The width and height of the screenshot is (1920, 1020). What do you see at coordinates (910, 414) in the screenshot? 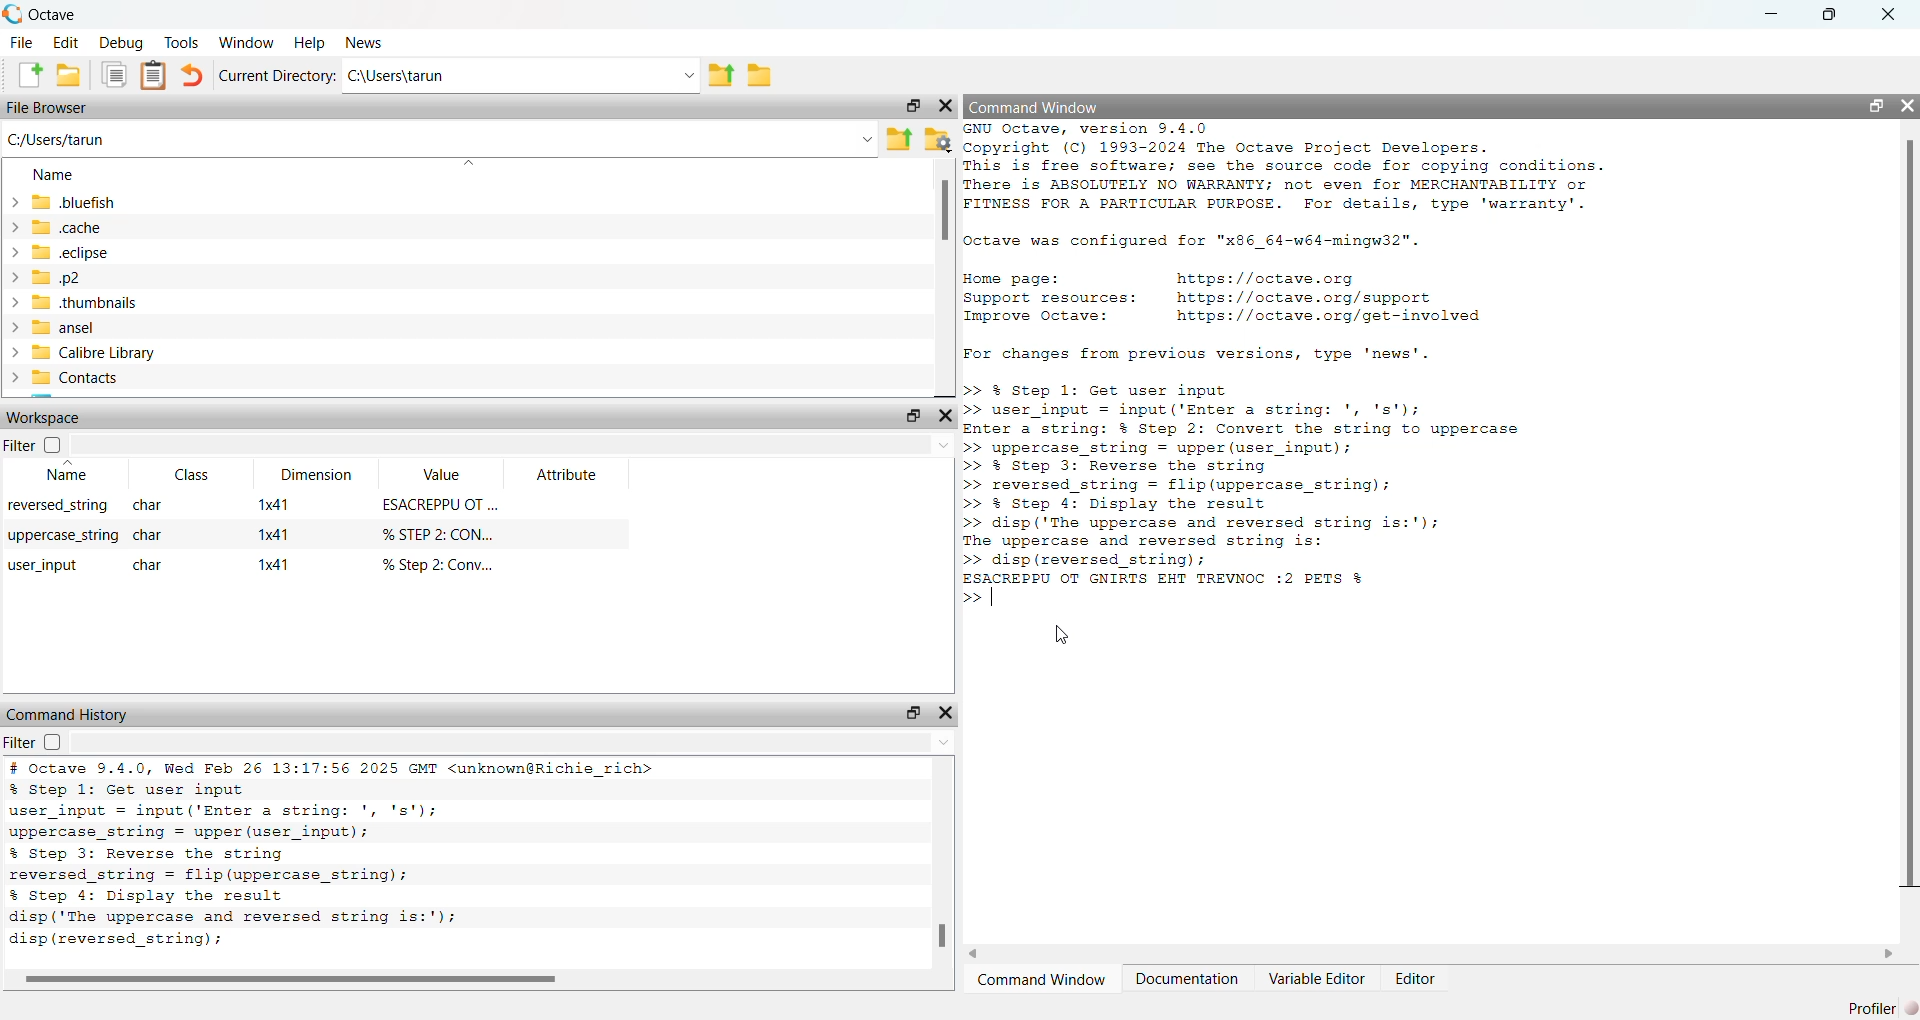
I see `unlock widget` at bounding box center [910, 414].